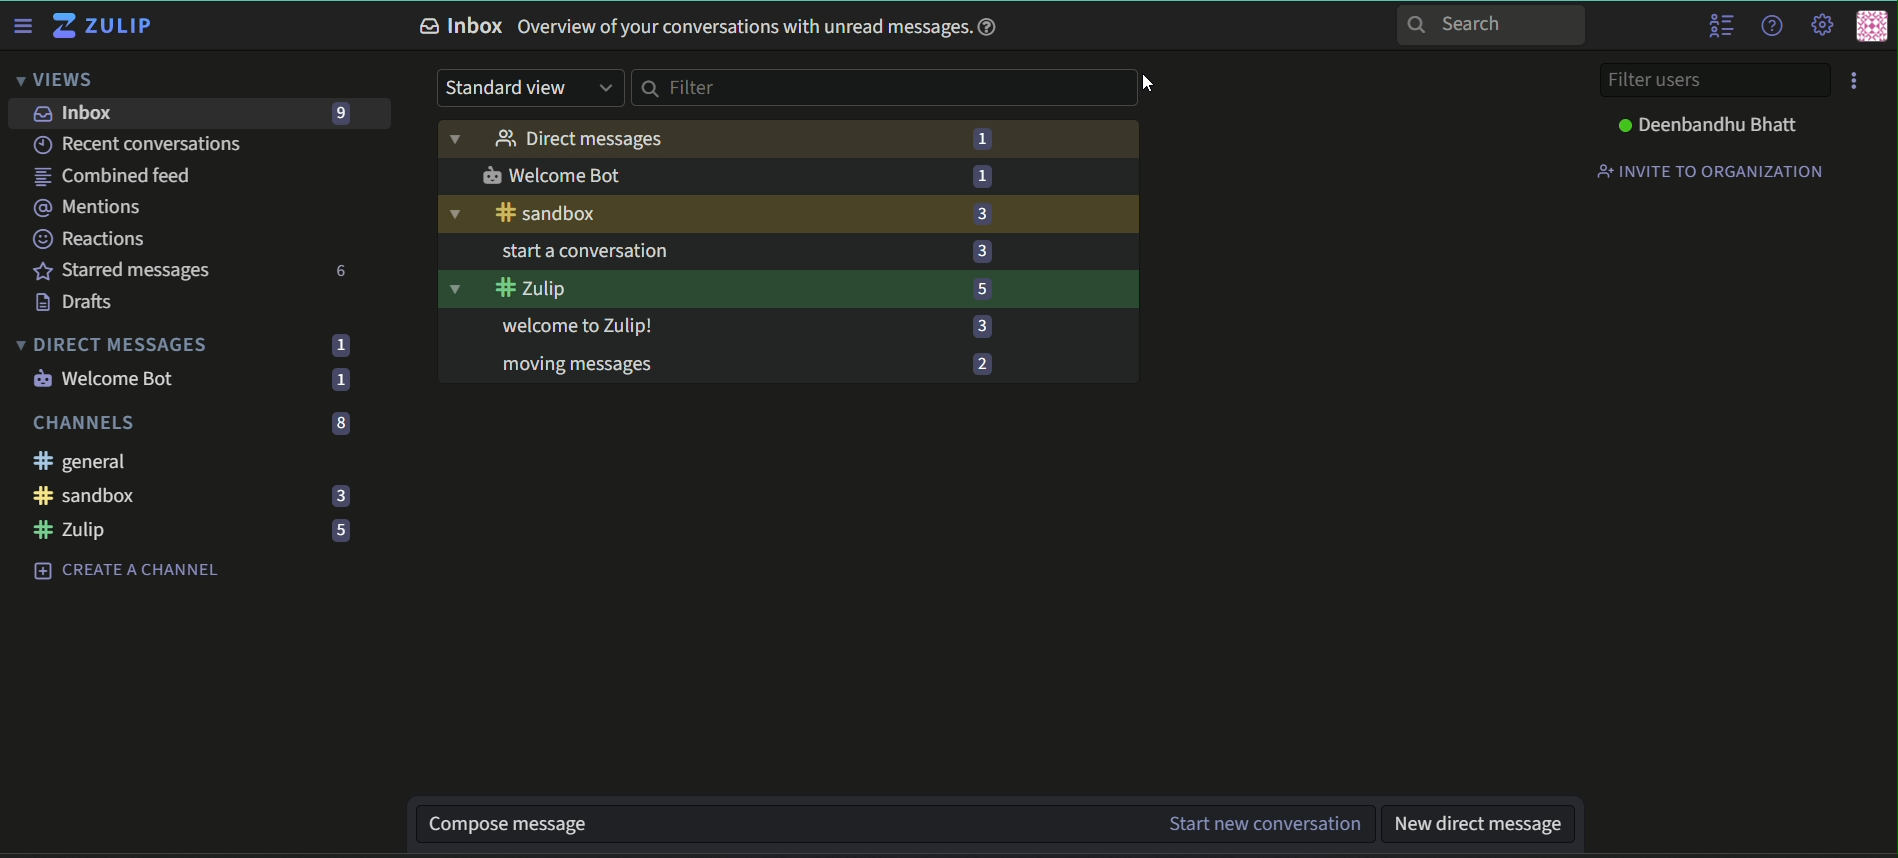  I want to click on number, so click(337, 113).